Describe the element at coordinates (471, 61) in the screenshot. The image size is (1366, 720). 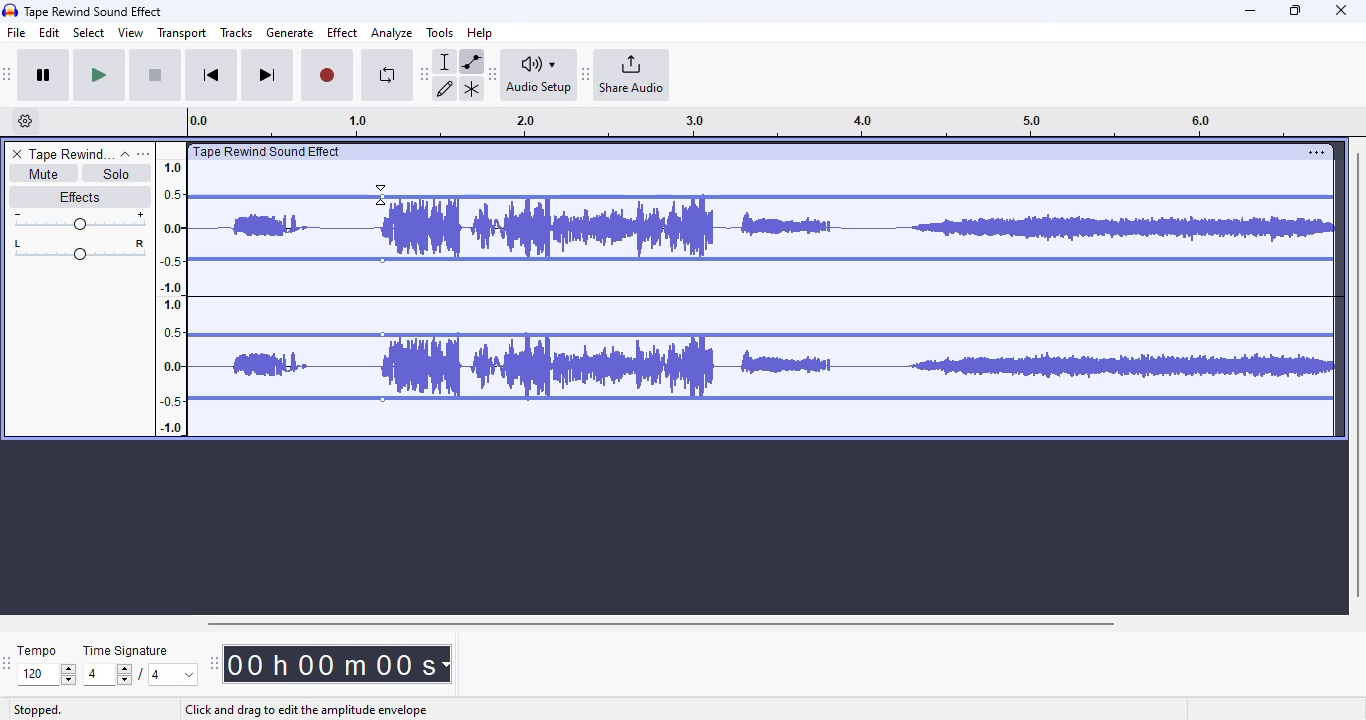
I see `envelope tool` at that location.